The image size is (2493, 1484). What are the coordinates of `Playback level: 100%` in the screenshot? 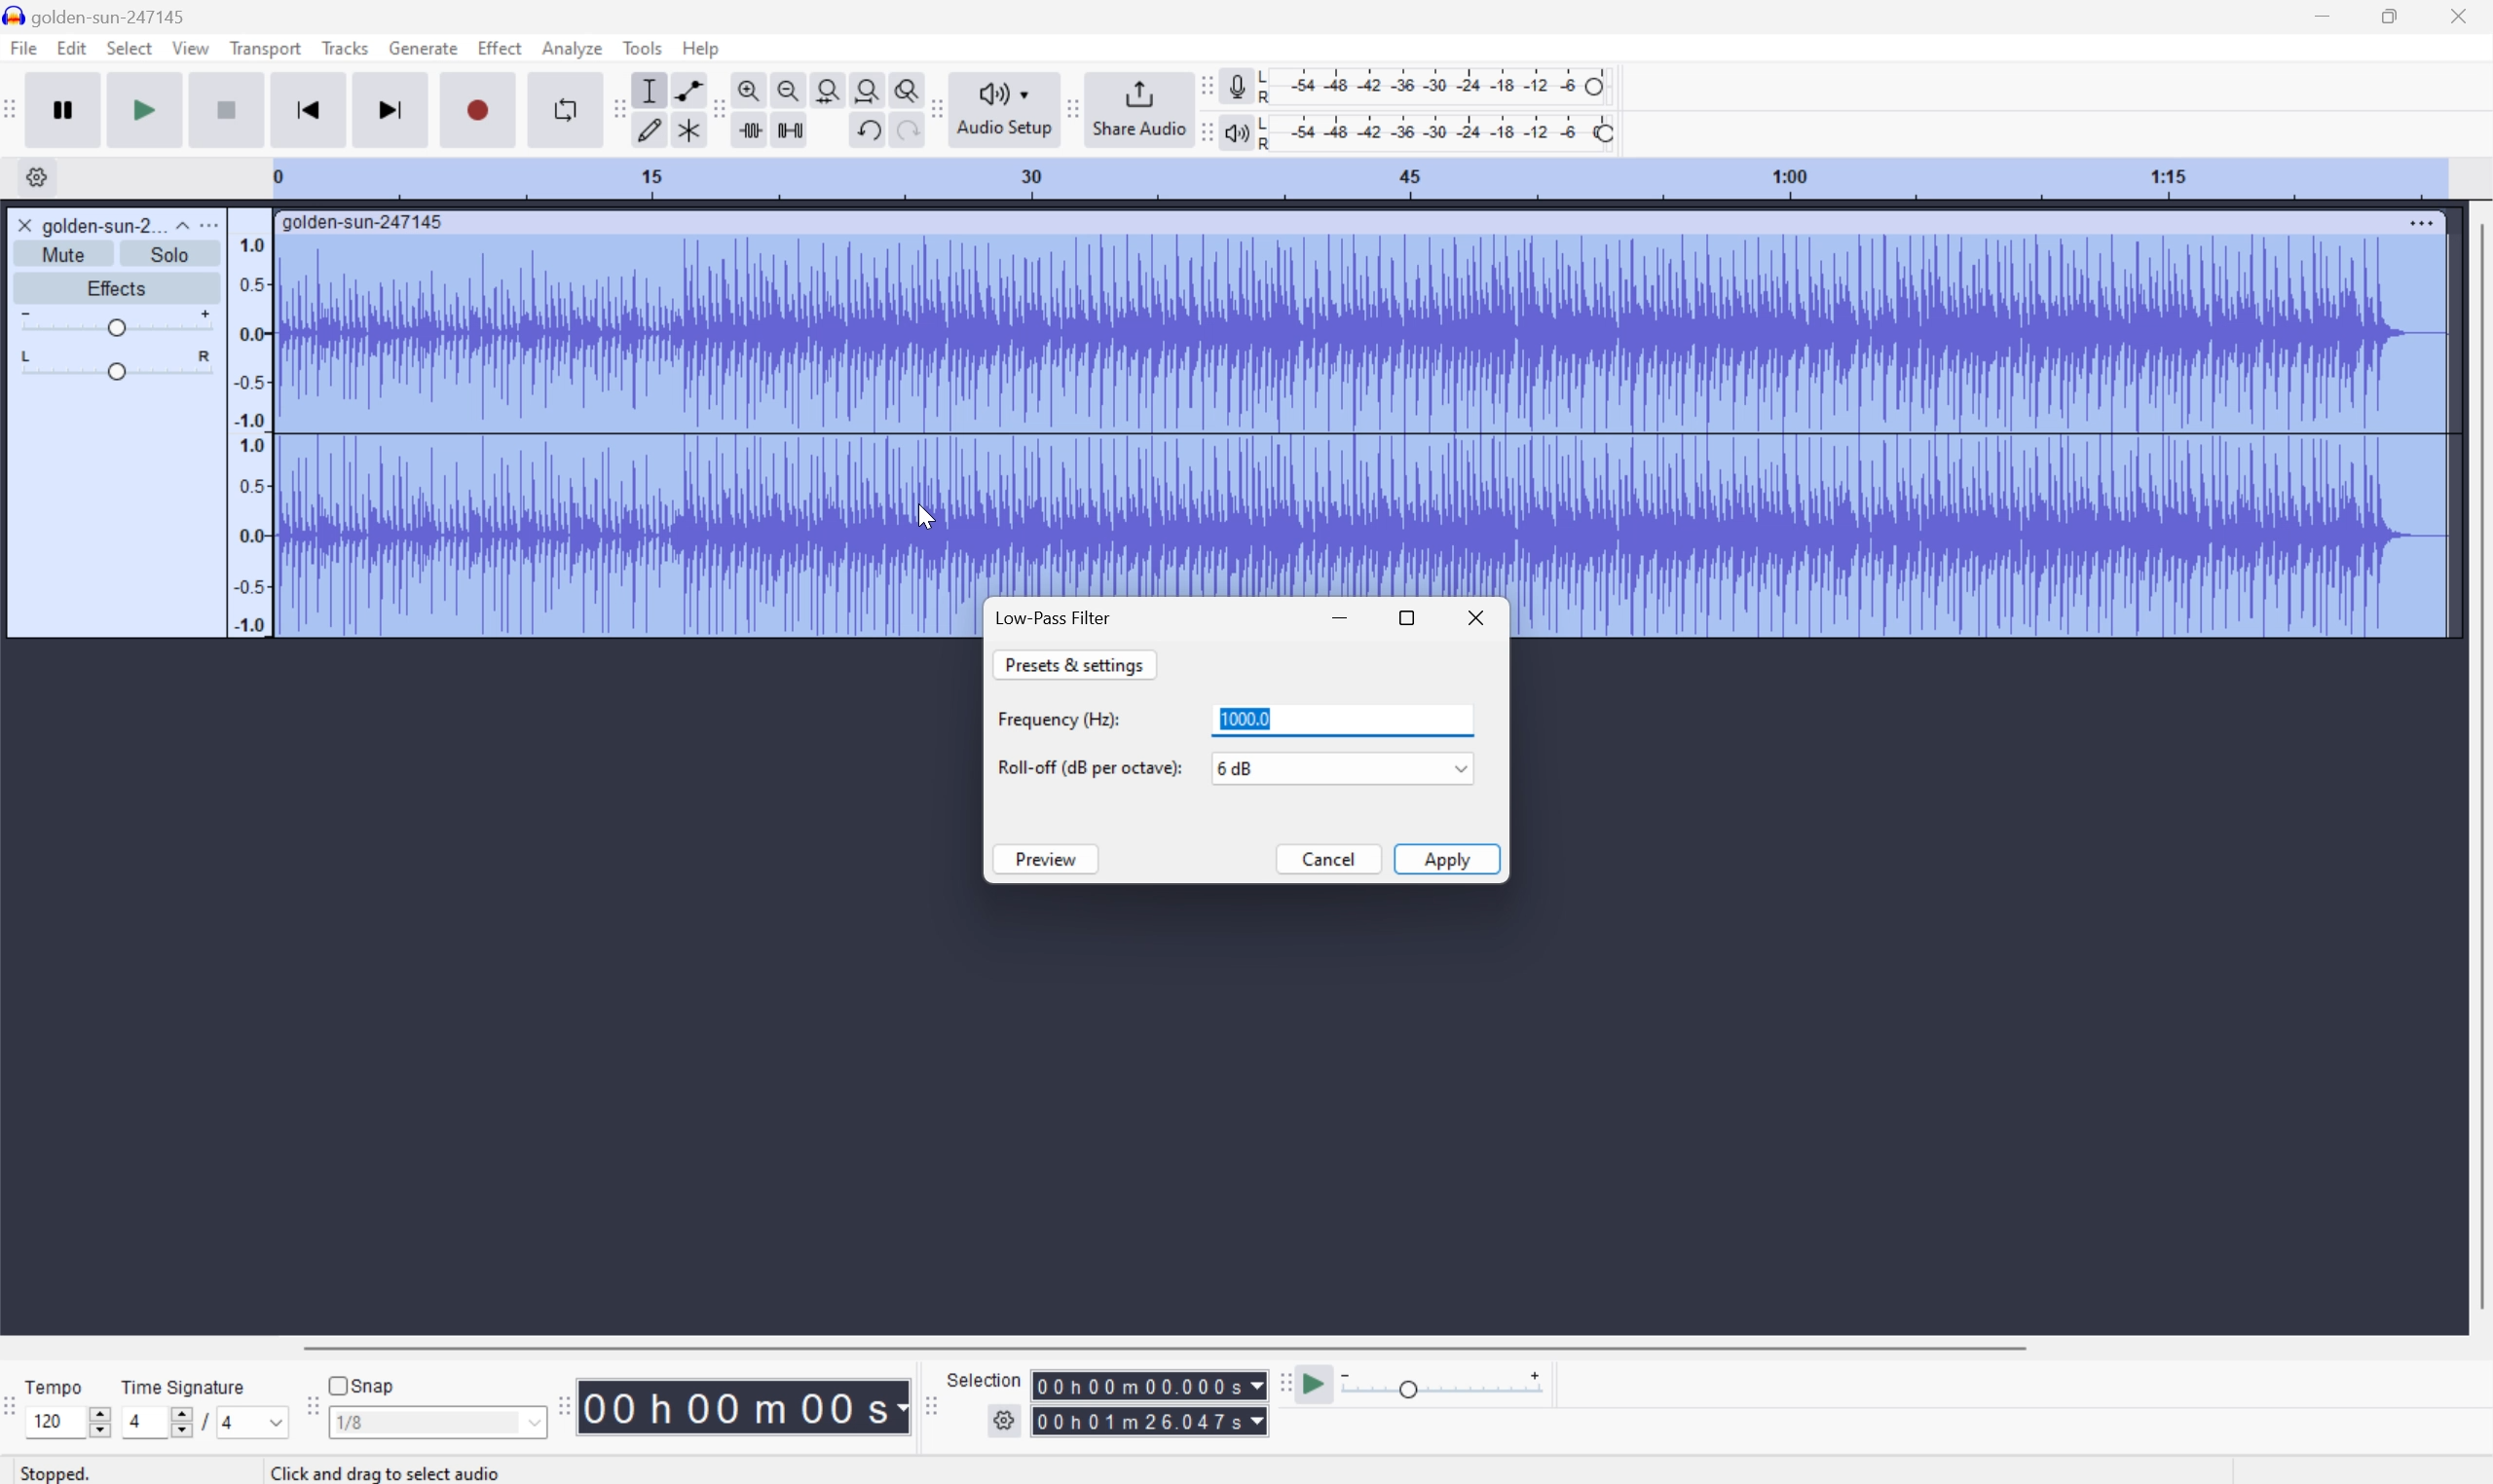 It's located at (1434, 131).